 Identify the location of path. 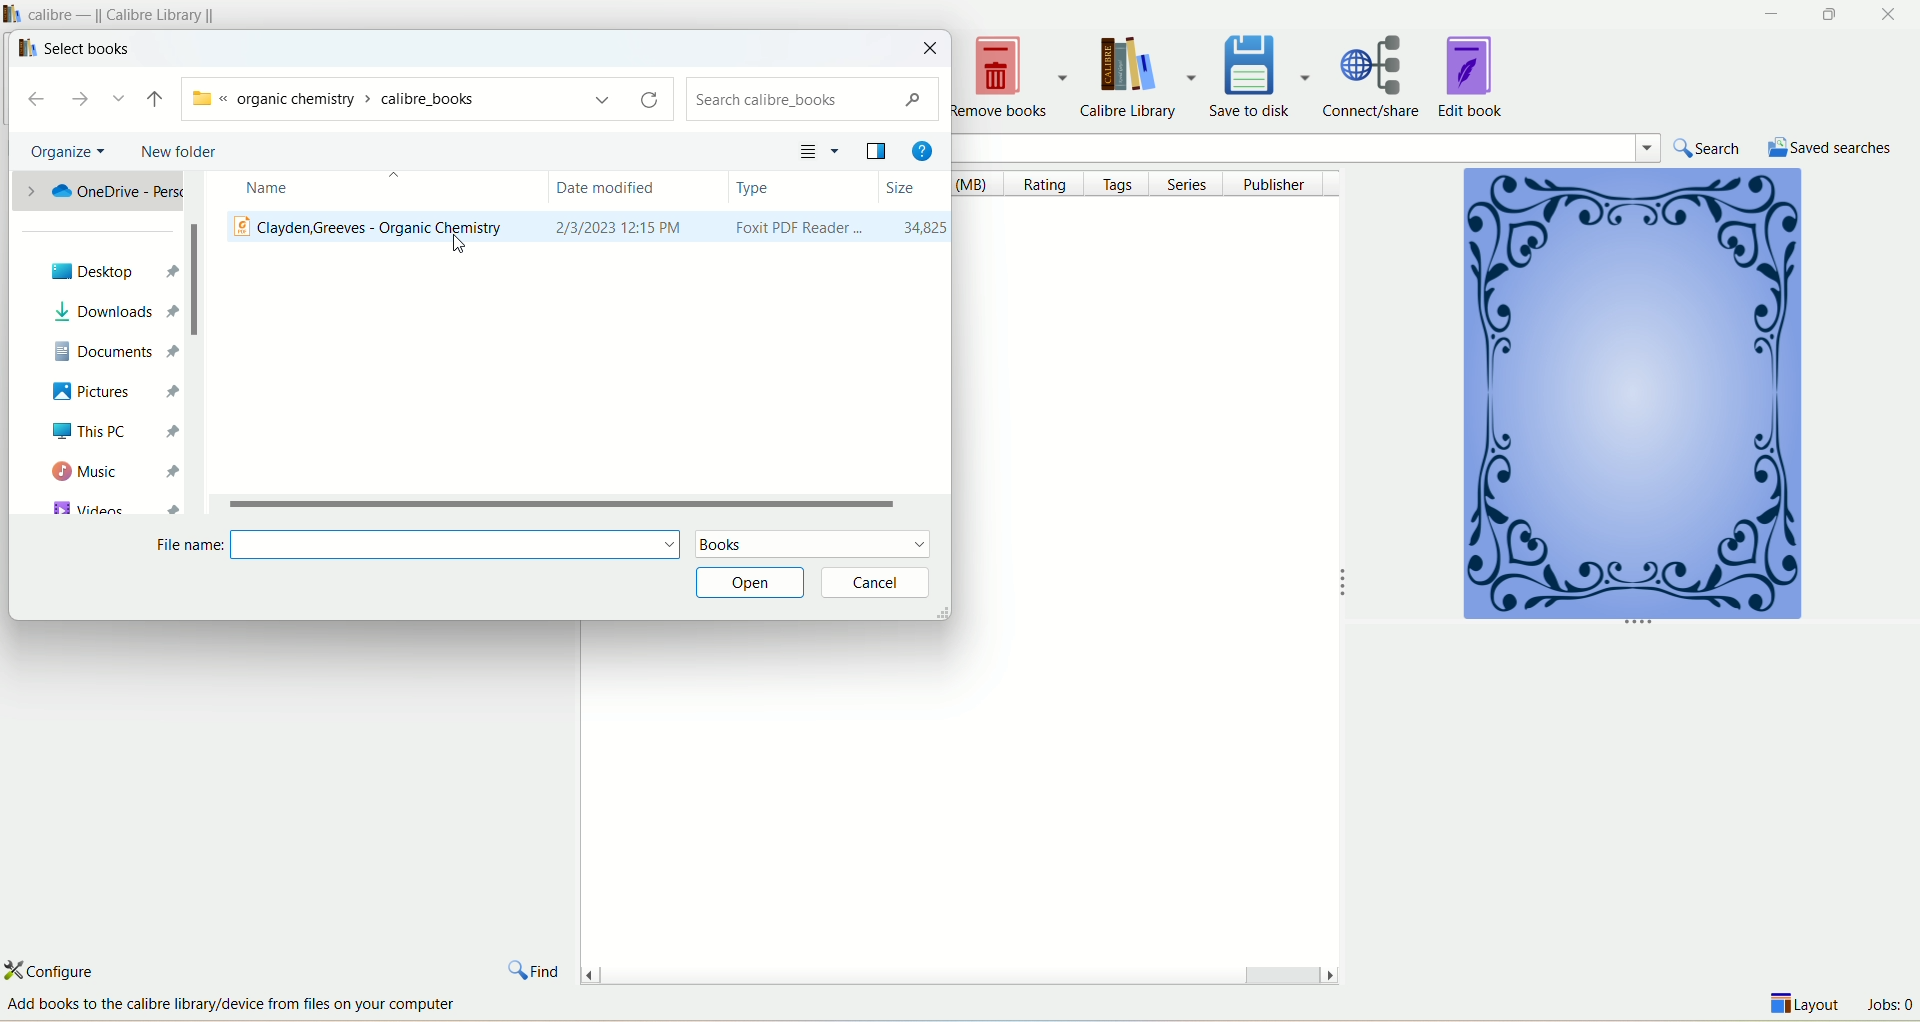
(419, 97).